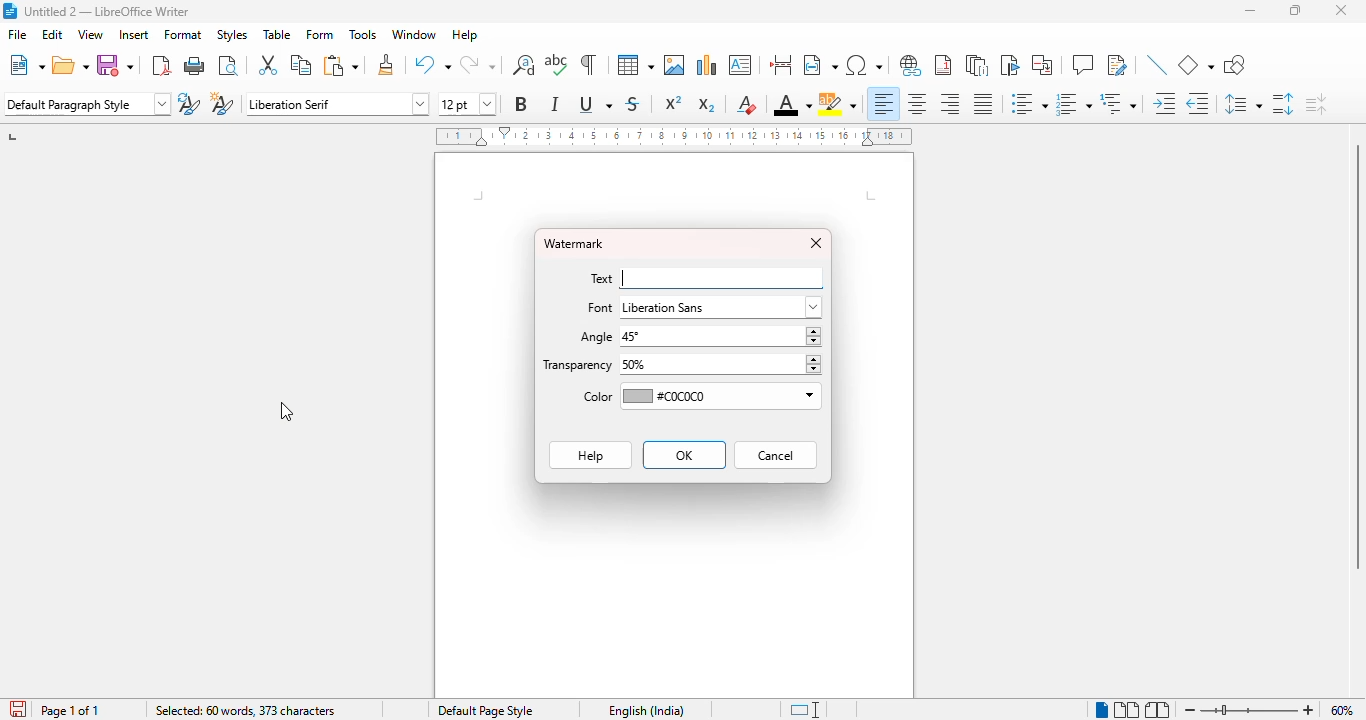 The width and height of the screenshot is (1366, 720). What do you see at coordinates (706, 105) in the screenshot?
I see `subscript` at bounding box center [706, 105].